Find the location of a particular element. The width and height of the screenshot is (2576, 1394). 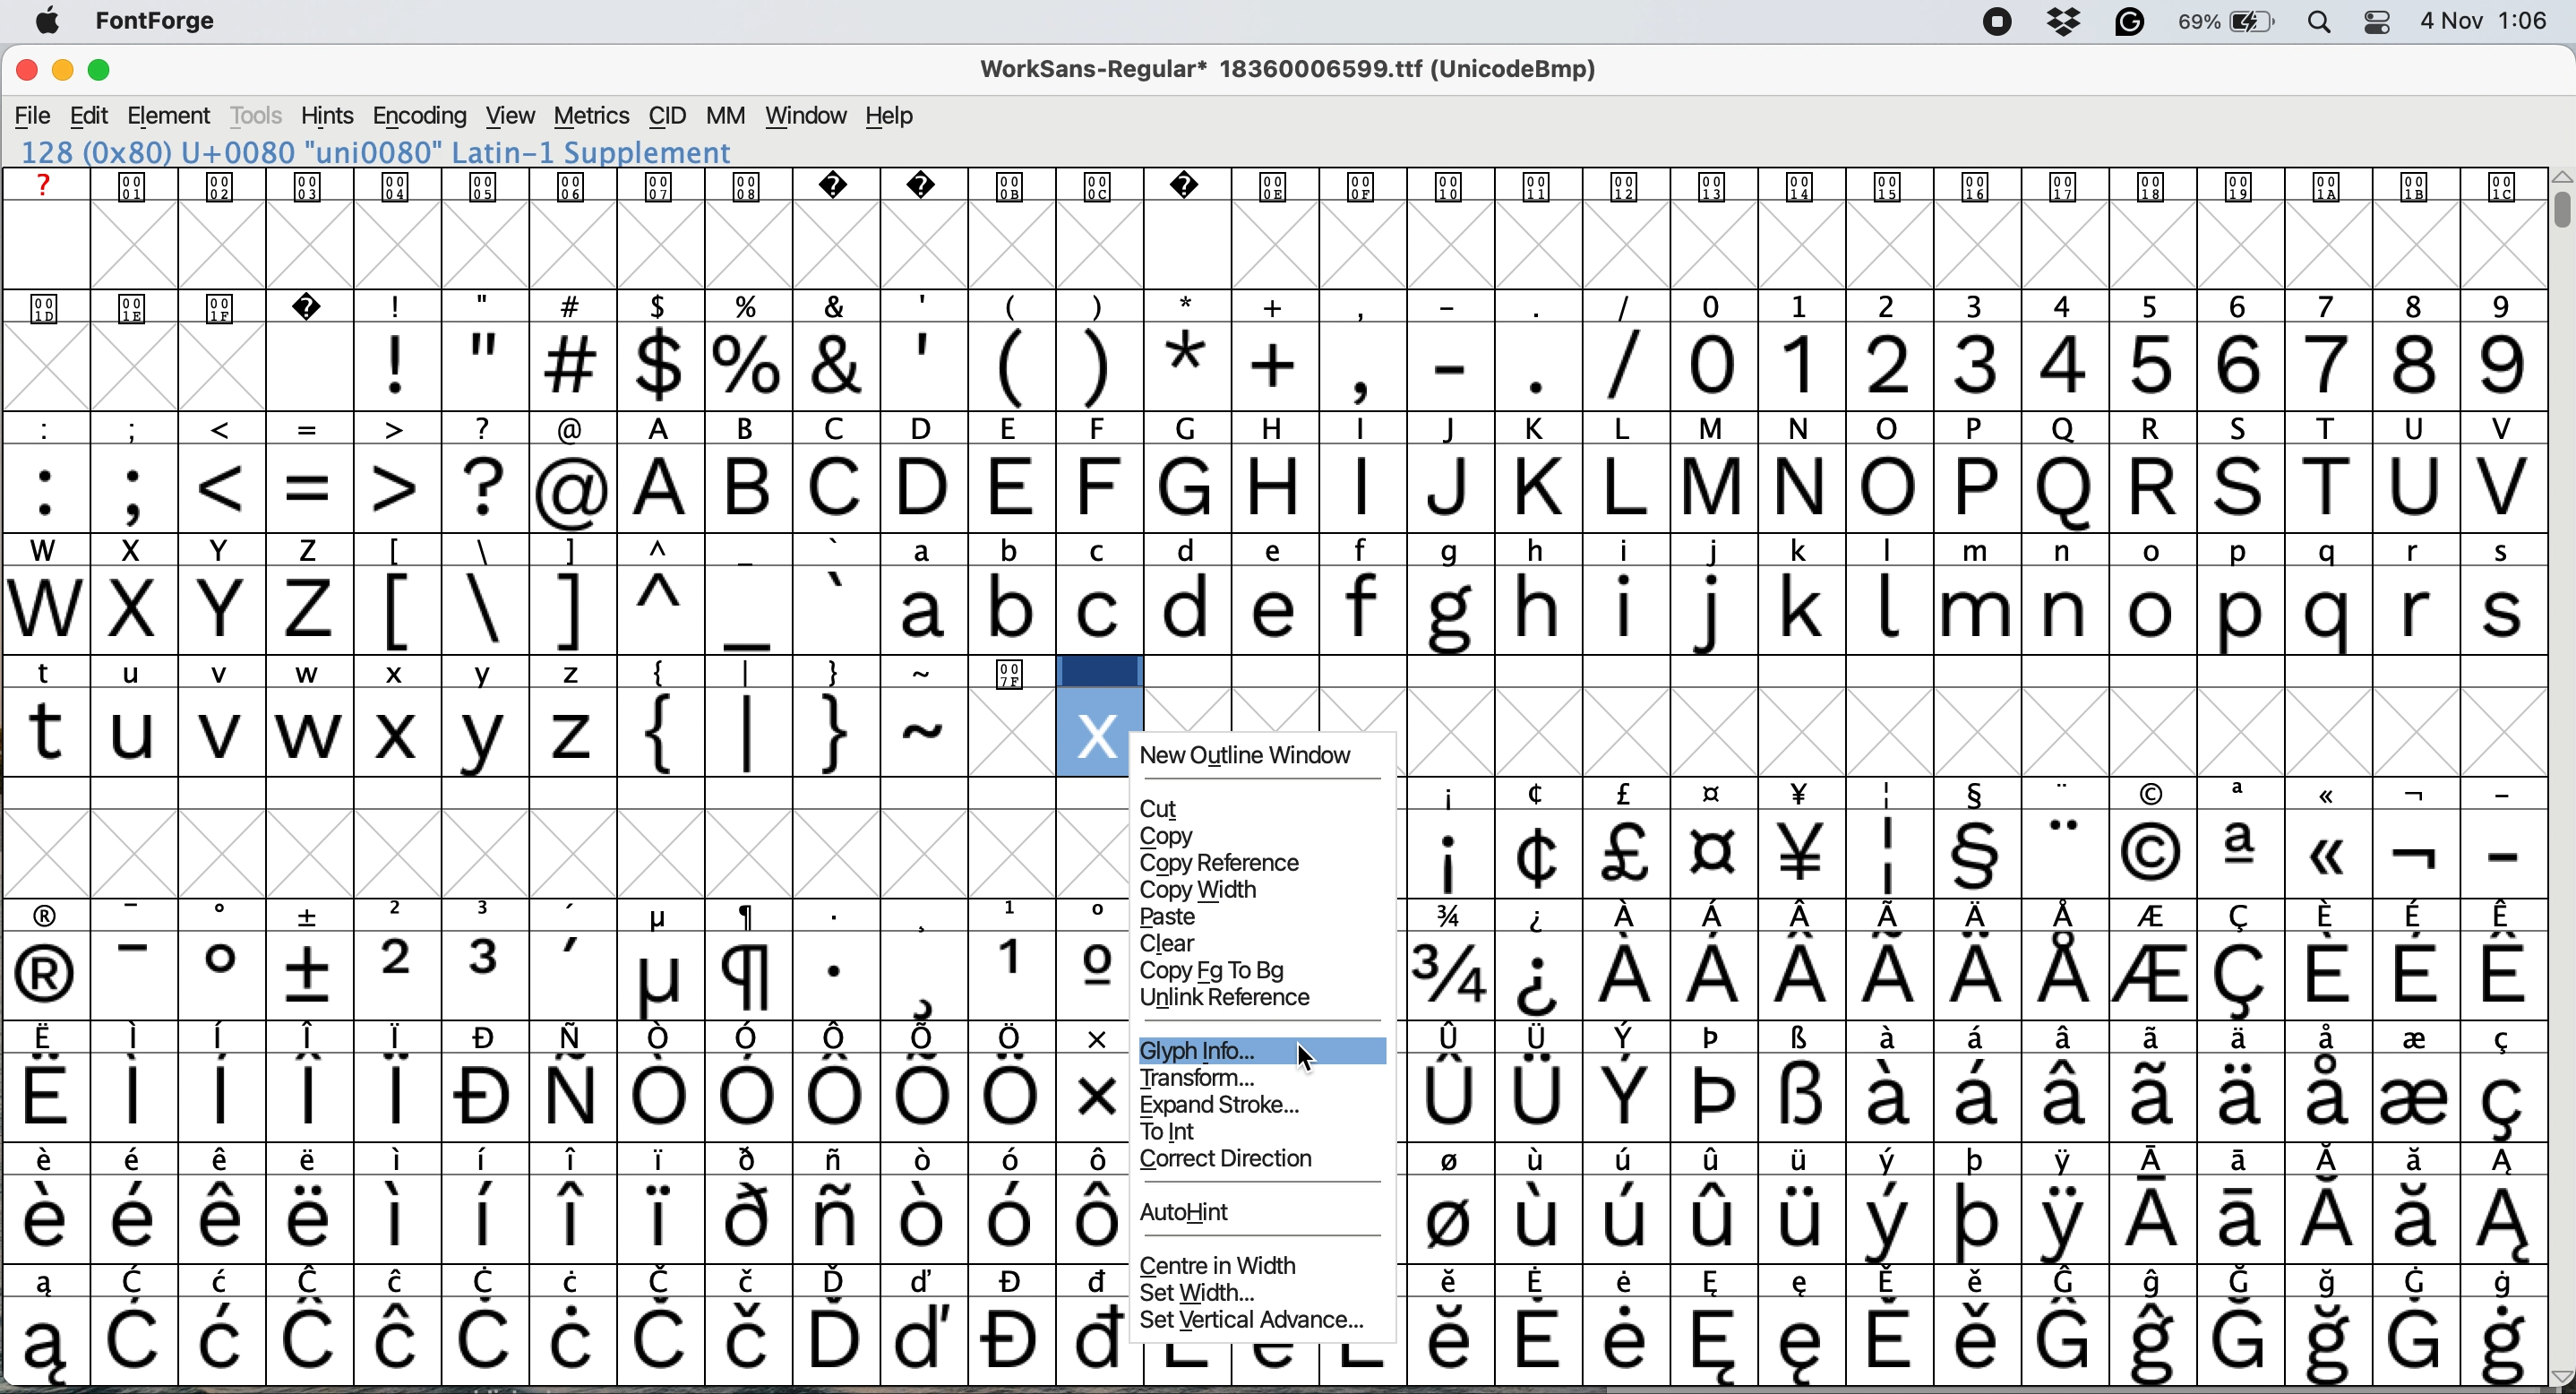

date and time is located at coordinates (2487, 21).